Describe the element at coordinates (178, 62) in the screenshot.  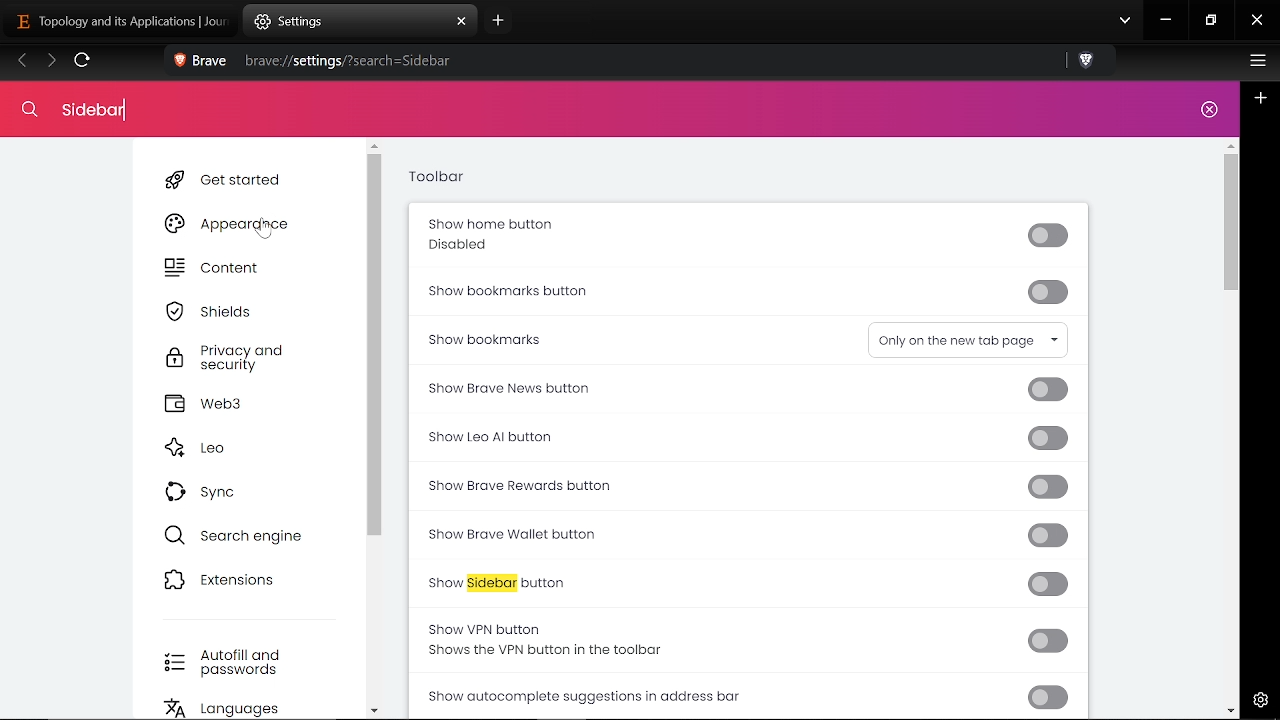
I see `View site information` at that location.